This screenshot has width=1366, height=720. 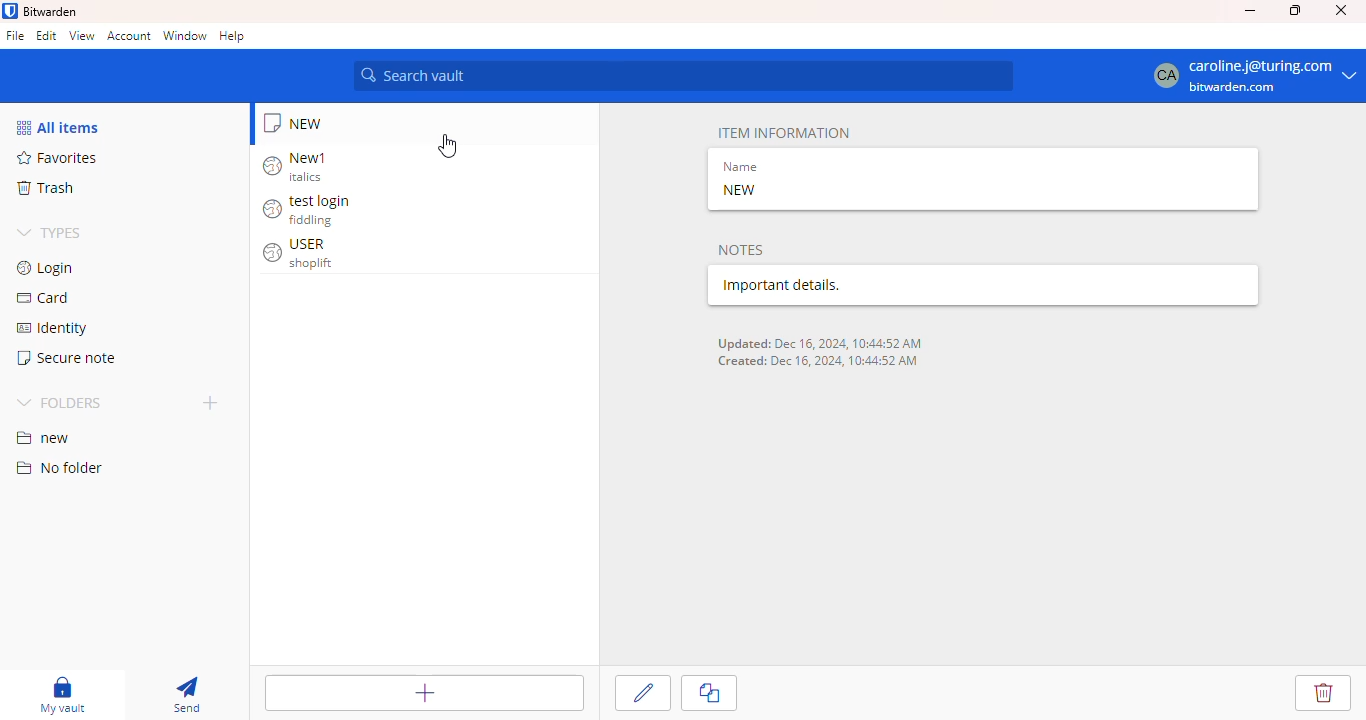 I want to click on add item, so click(x=425, y=694).